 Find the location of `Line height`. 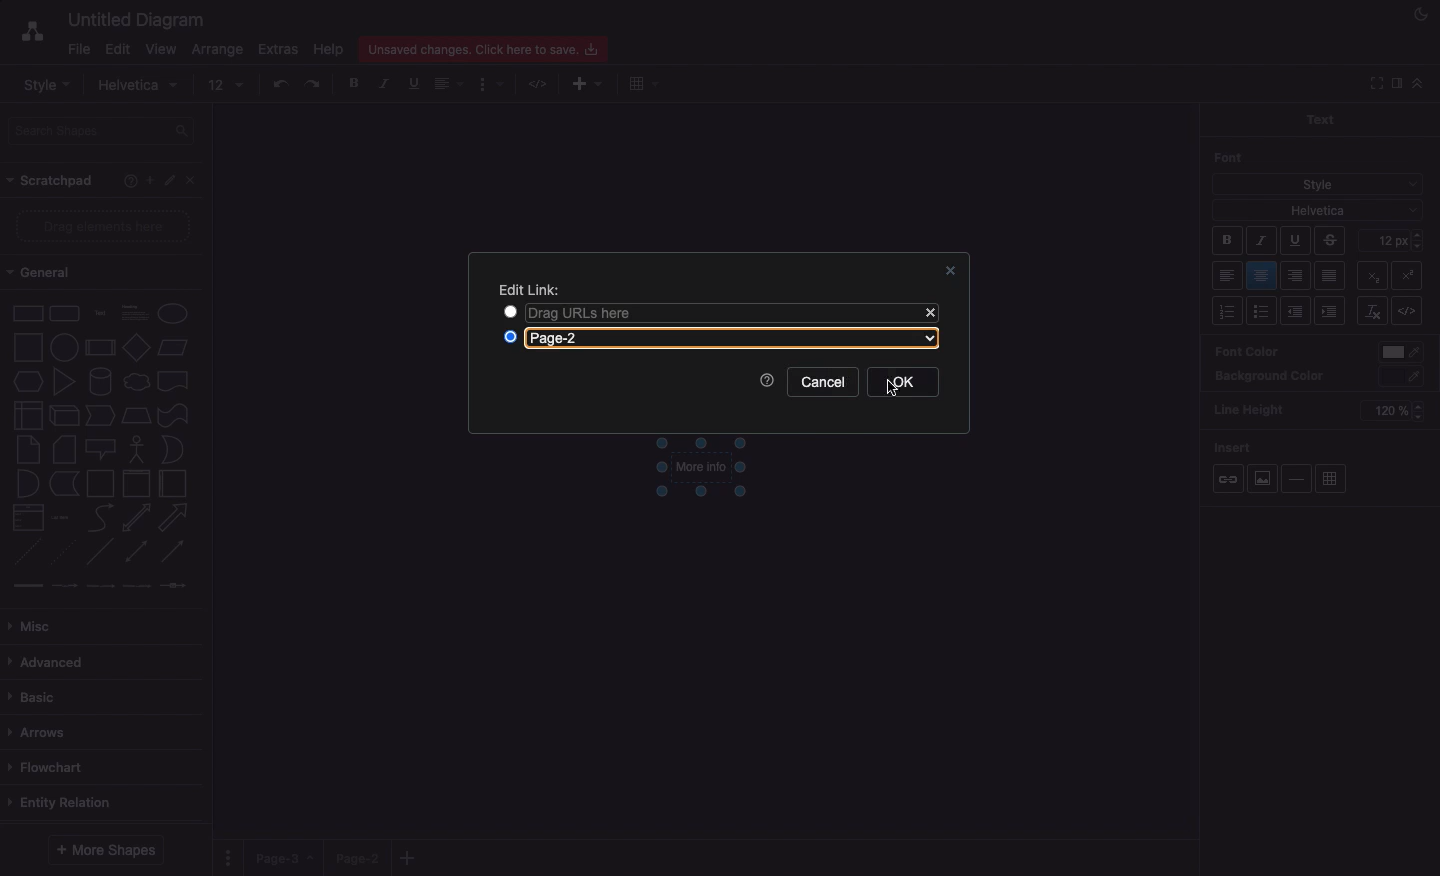

Line height is located at coordinates (1256, 407).